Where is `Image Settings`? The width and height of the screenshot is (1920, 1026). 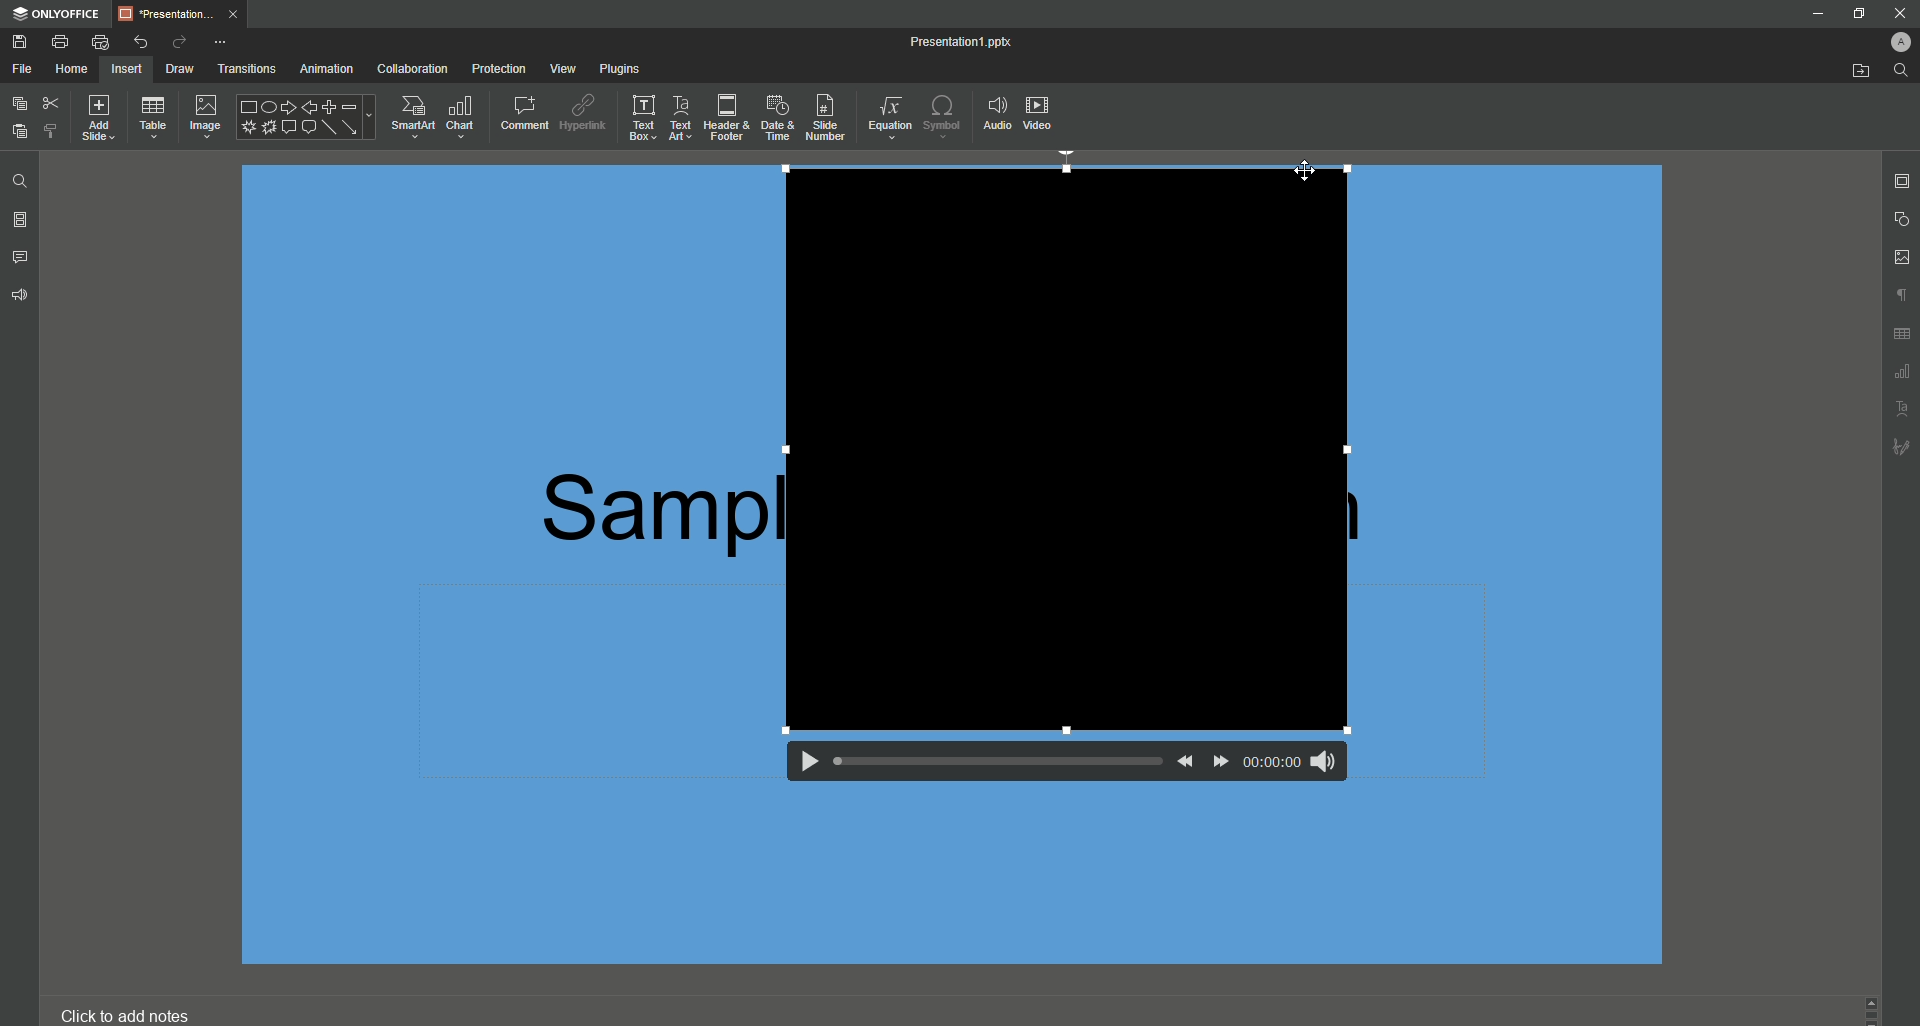
Image Settings is located at coordinates (1902, 258).